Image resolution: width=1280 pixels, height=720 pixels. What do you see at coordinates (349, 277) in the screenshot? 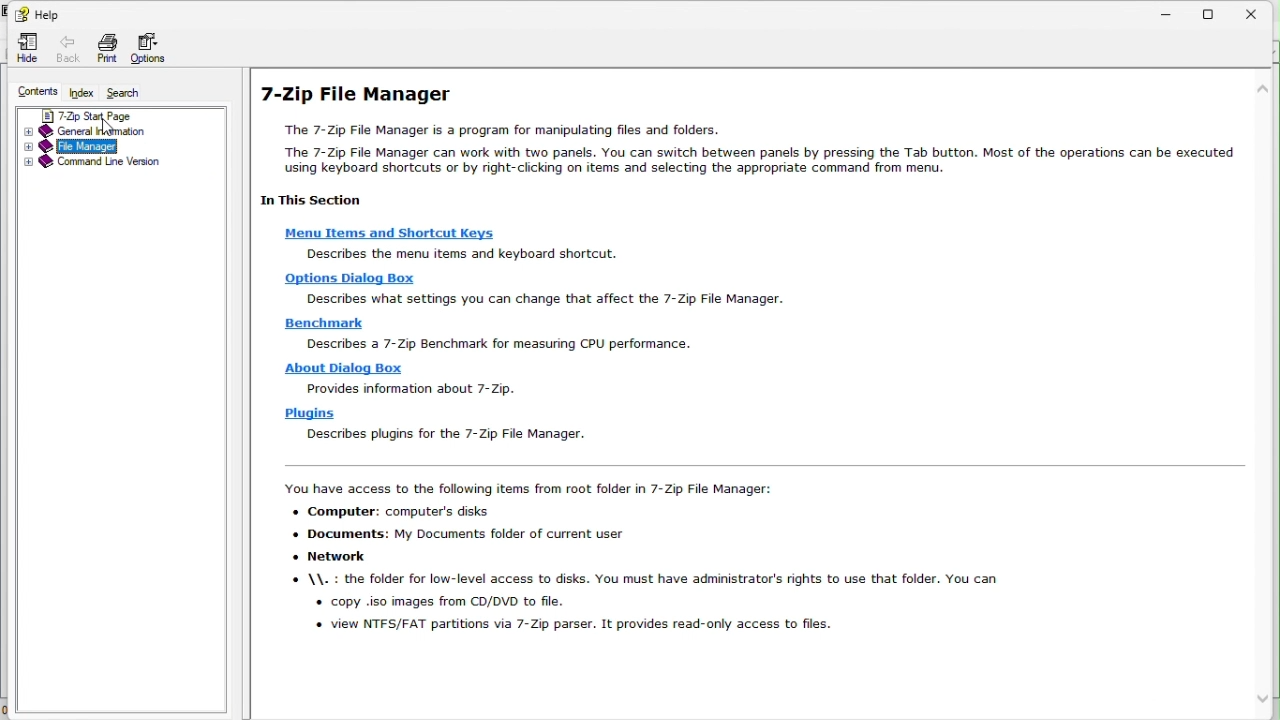
I see `options Dialogue box` at bounding box center [349, 277].